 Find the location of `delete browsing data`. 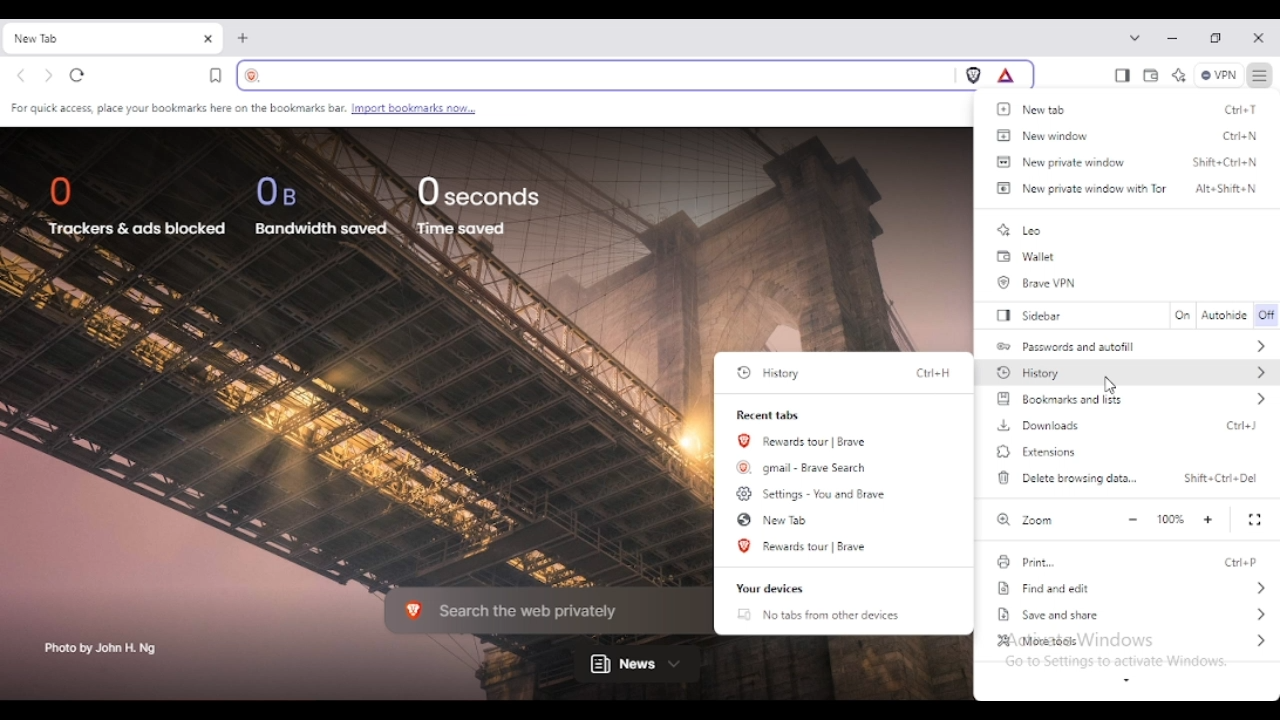

delete browsing data is located at coordinates (1066, 477).